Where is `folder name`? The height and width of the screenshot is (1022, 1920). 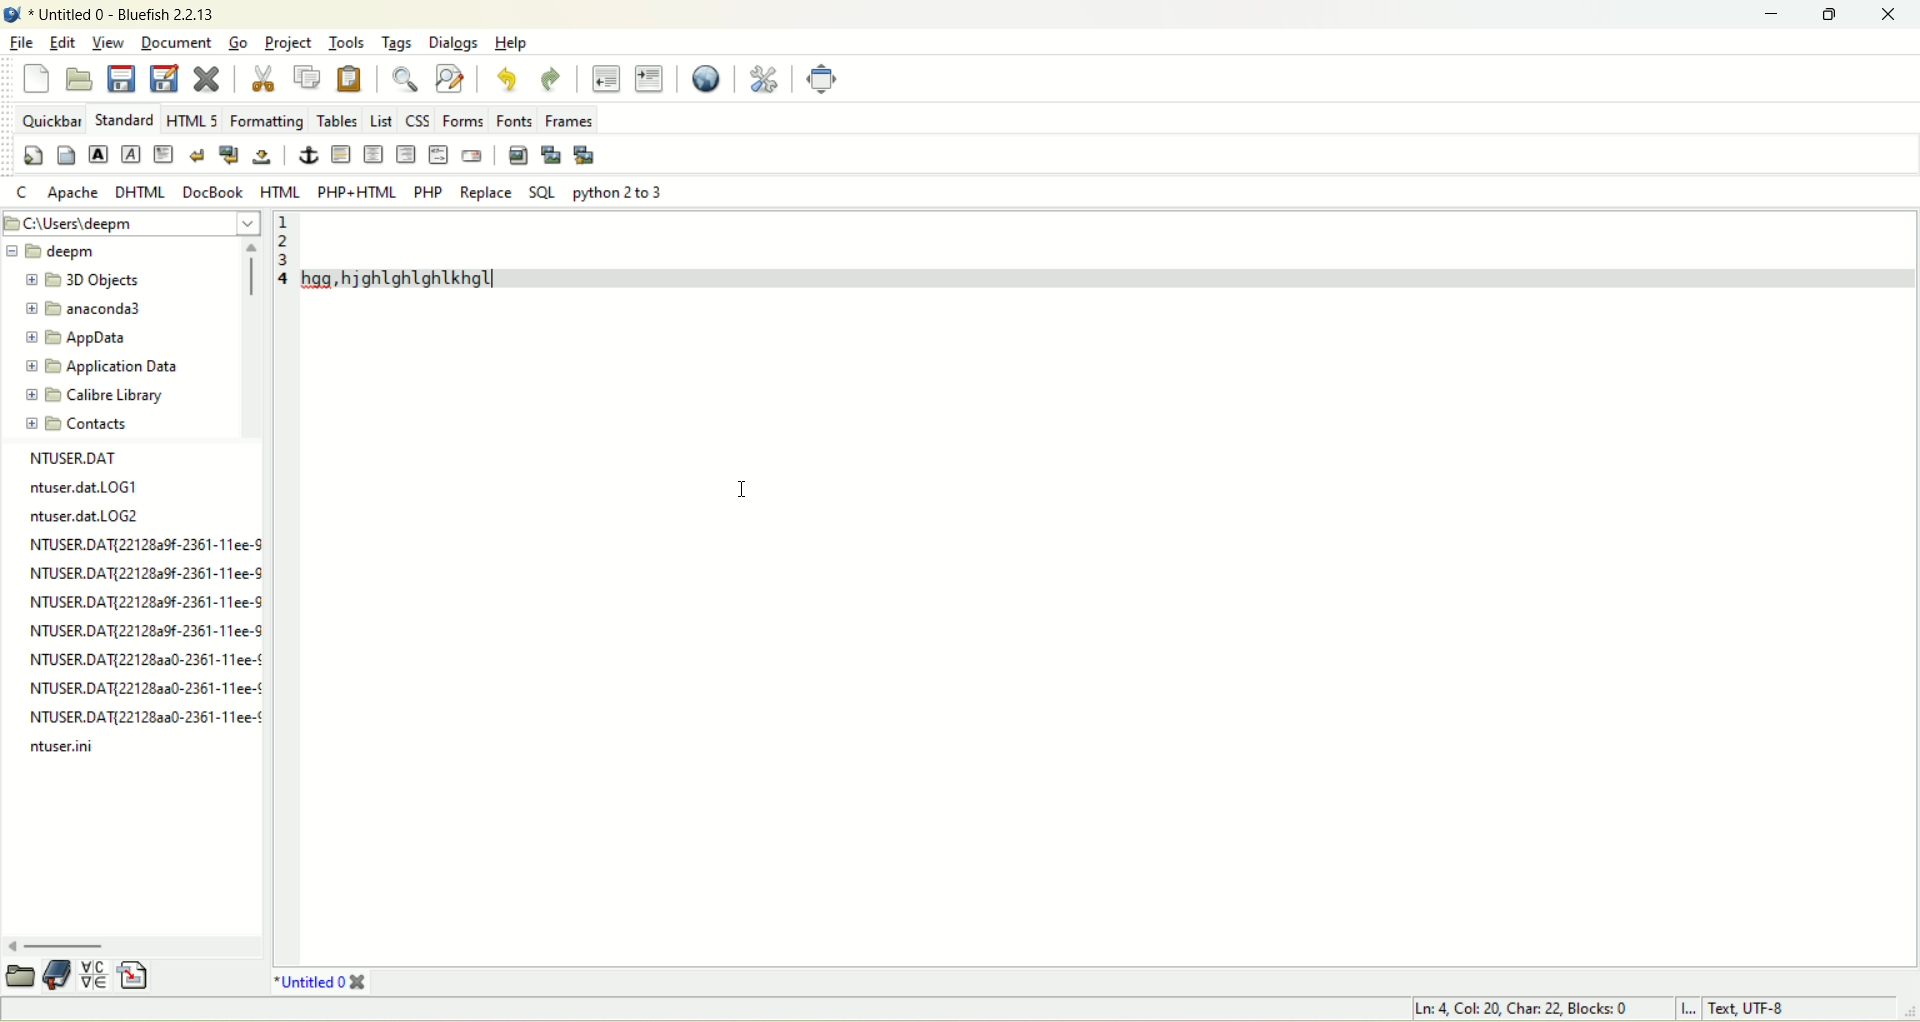
folder name is located at coordinates (108, 366).